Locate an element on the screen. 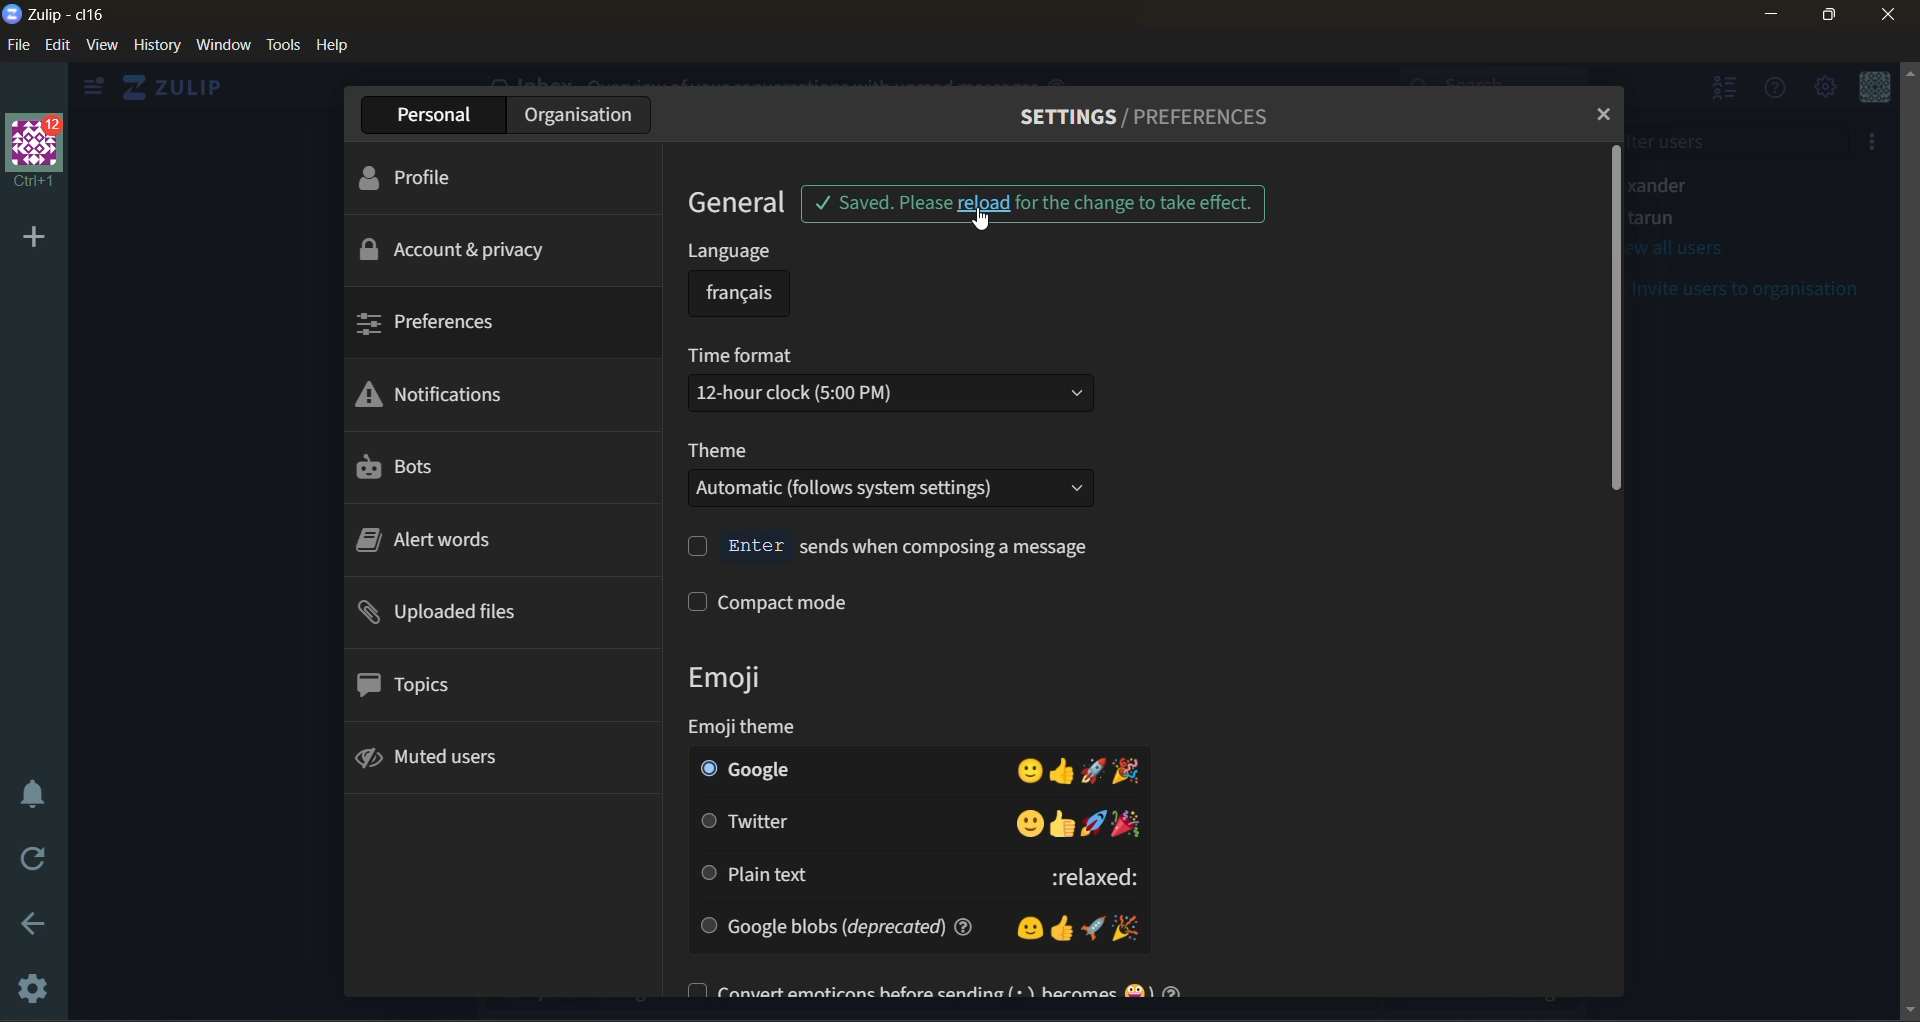 The width and height of the screenshot is (1920, 1022). vertical scroll bar is located at coordinates (1627, 320).